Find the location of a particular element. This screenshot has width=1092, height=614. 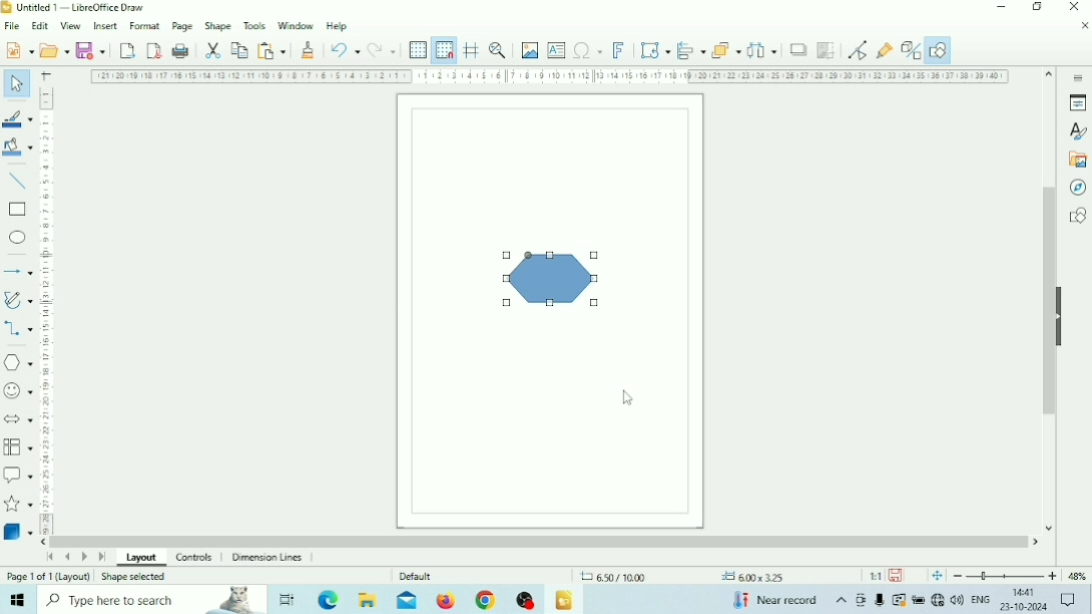

Shape is located at coordinates (218, 26).